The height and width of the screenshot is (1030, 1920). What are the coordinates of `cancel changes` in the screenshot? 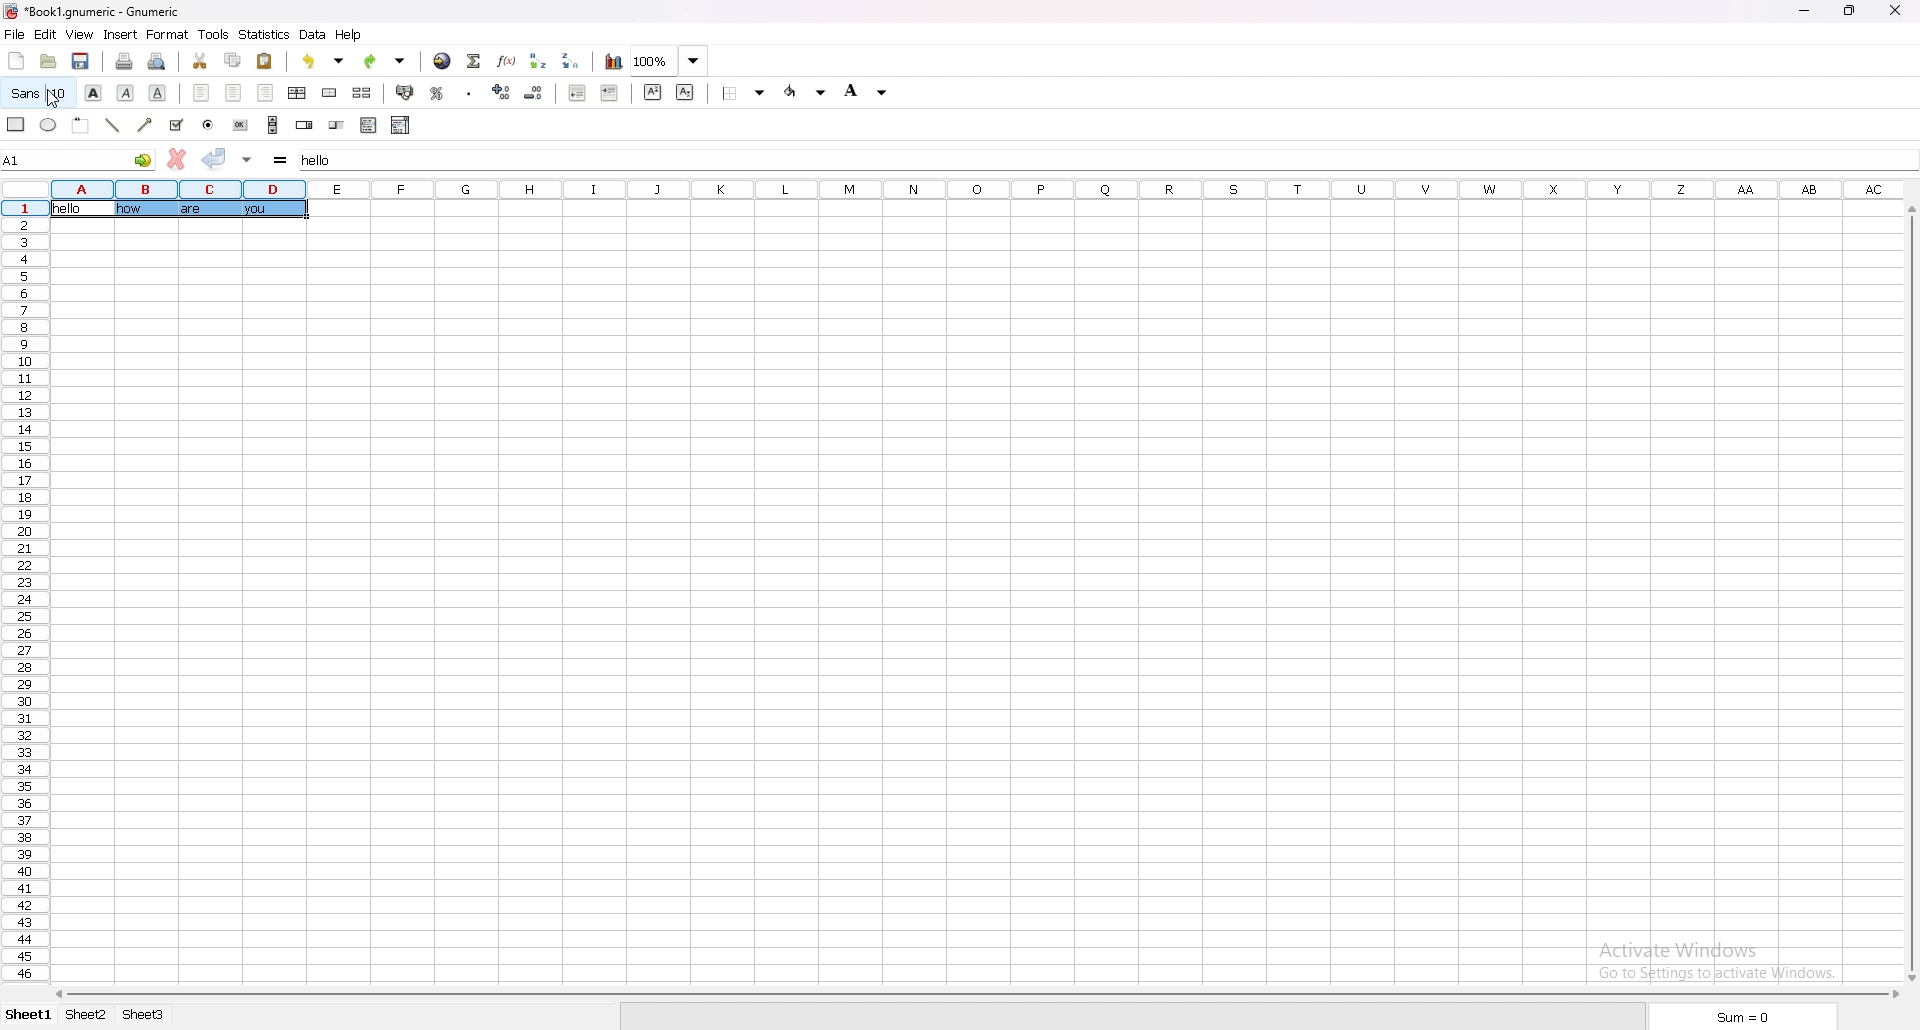 It's located at (176, 159).